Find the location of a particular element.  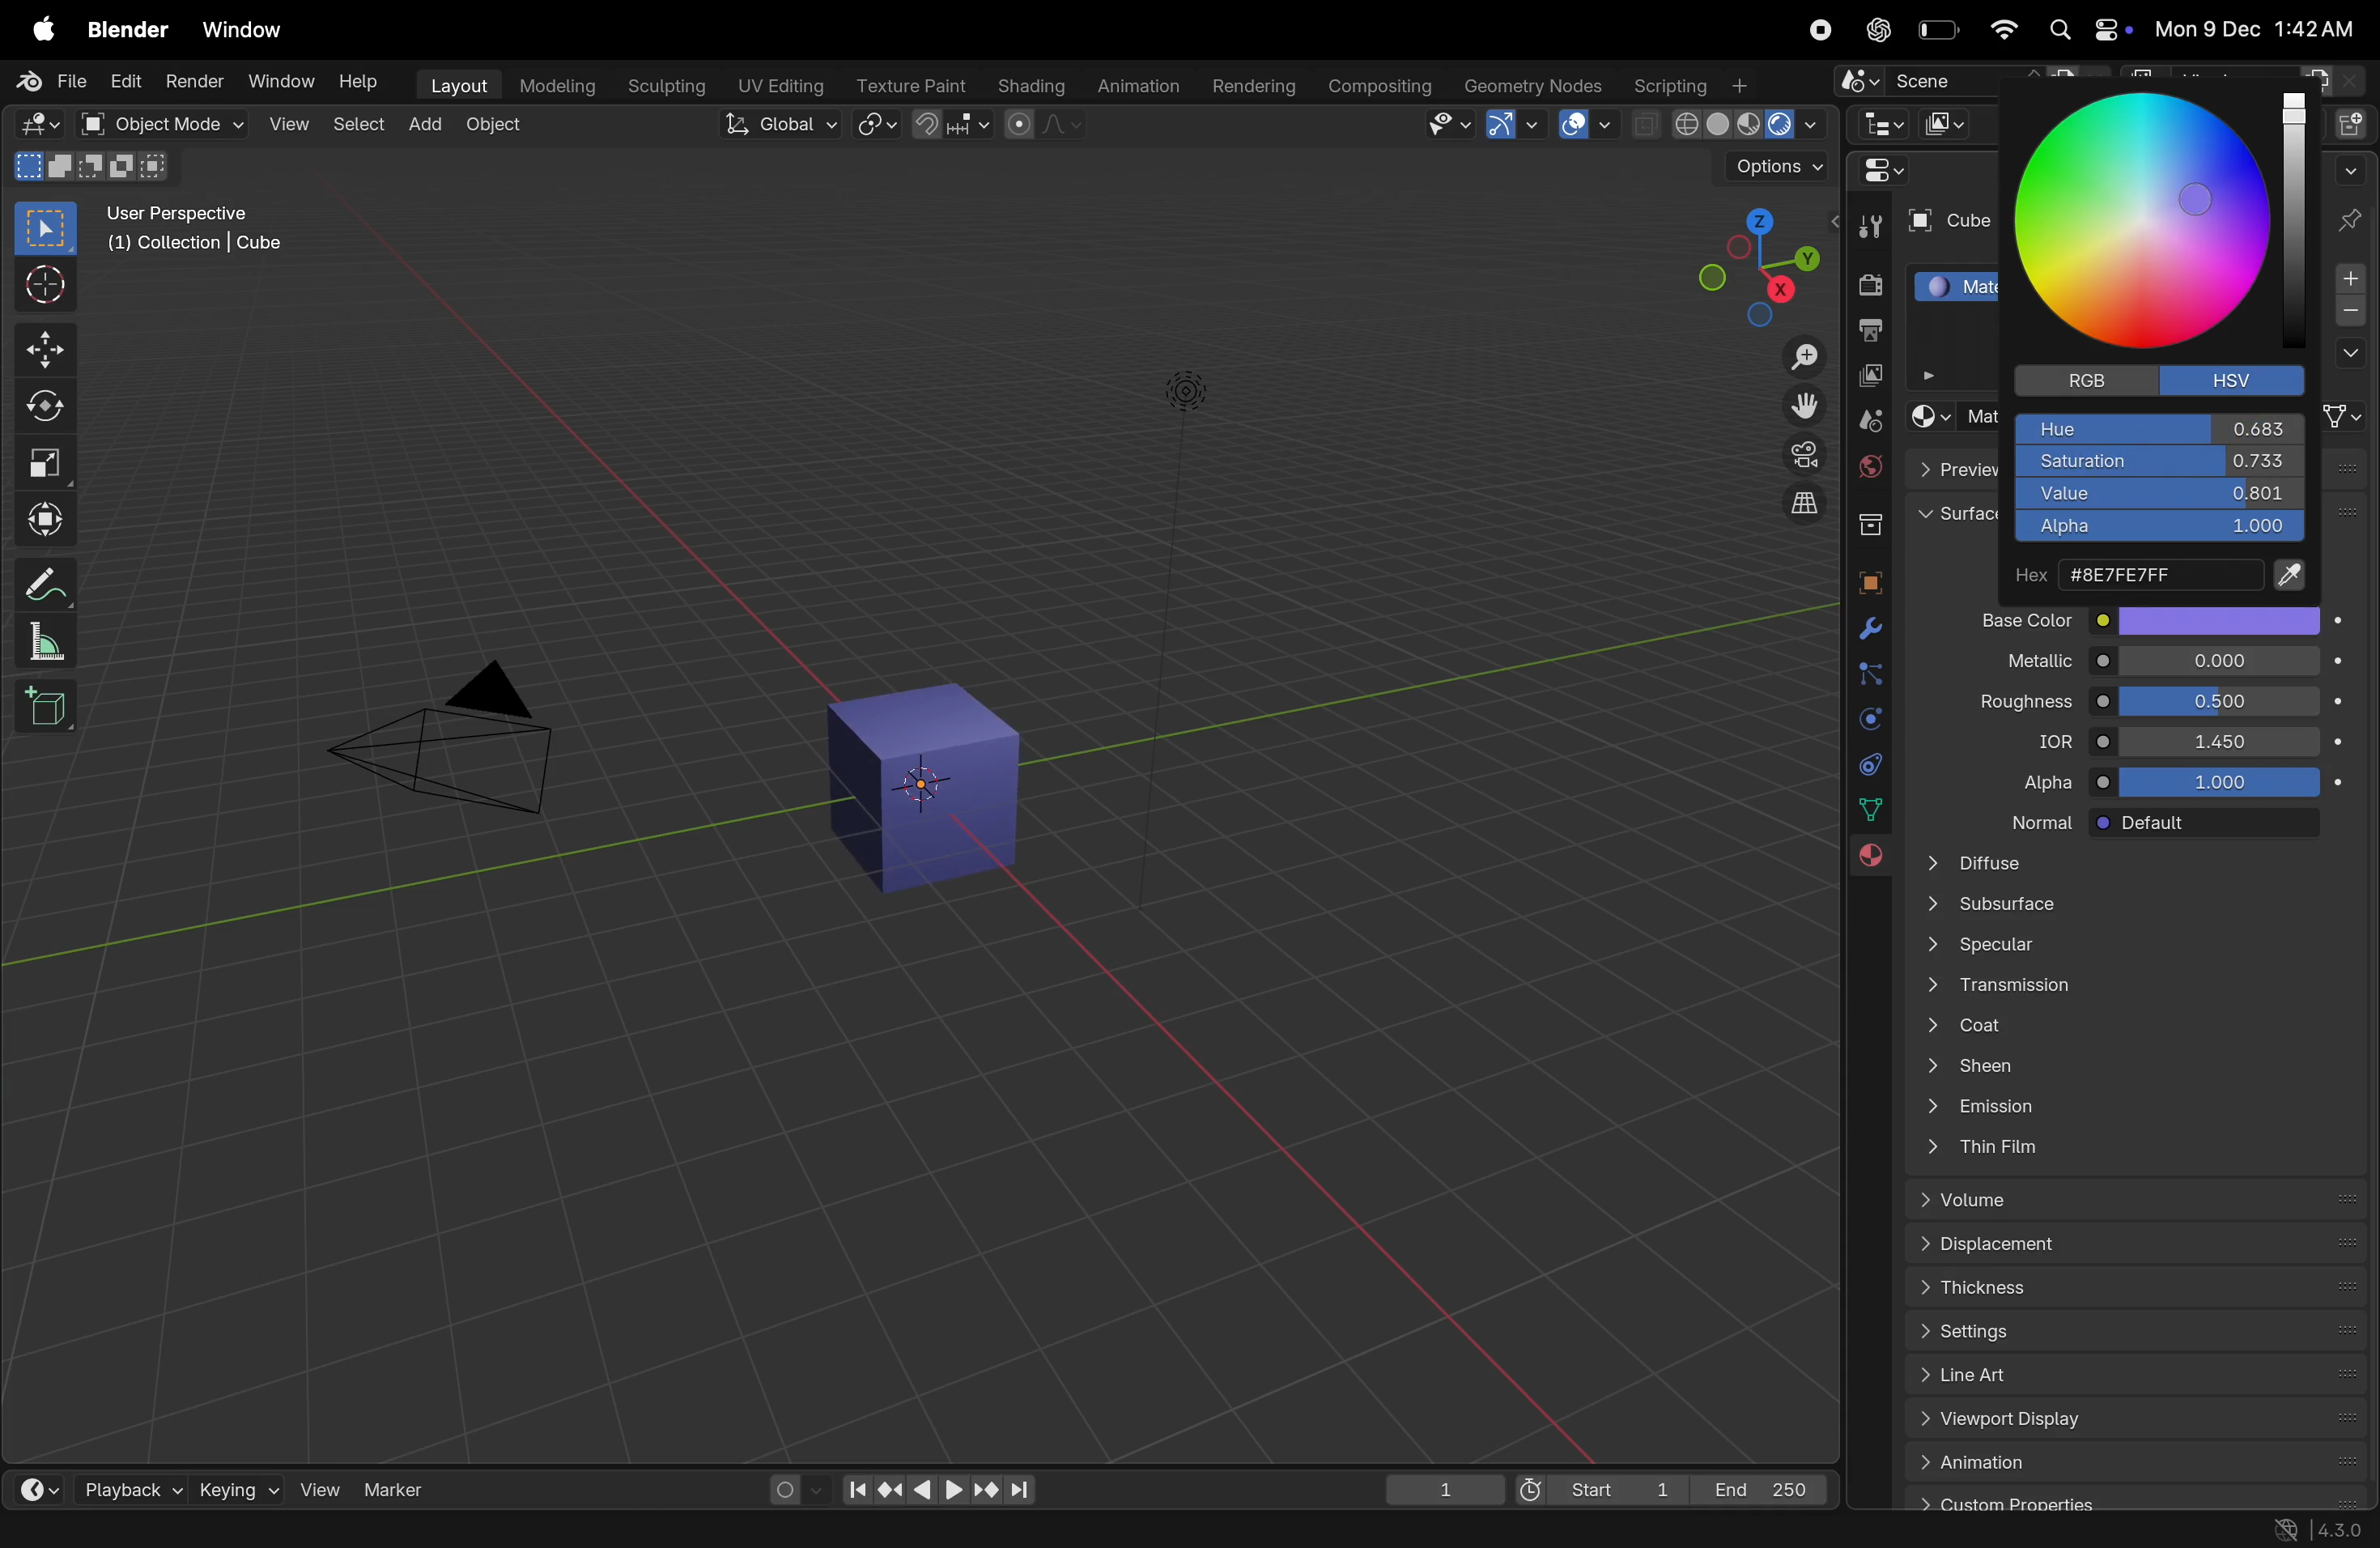

File is located at coordinates (56, 81).